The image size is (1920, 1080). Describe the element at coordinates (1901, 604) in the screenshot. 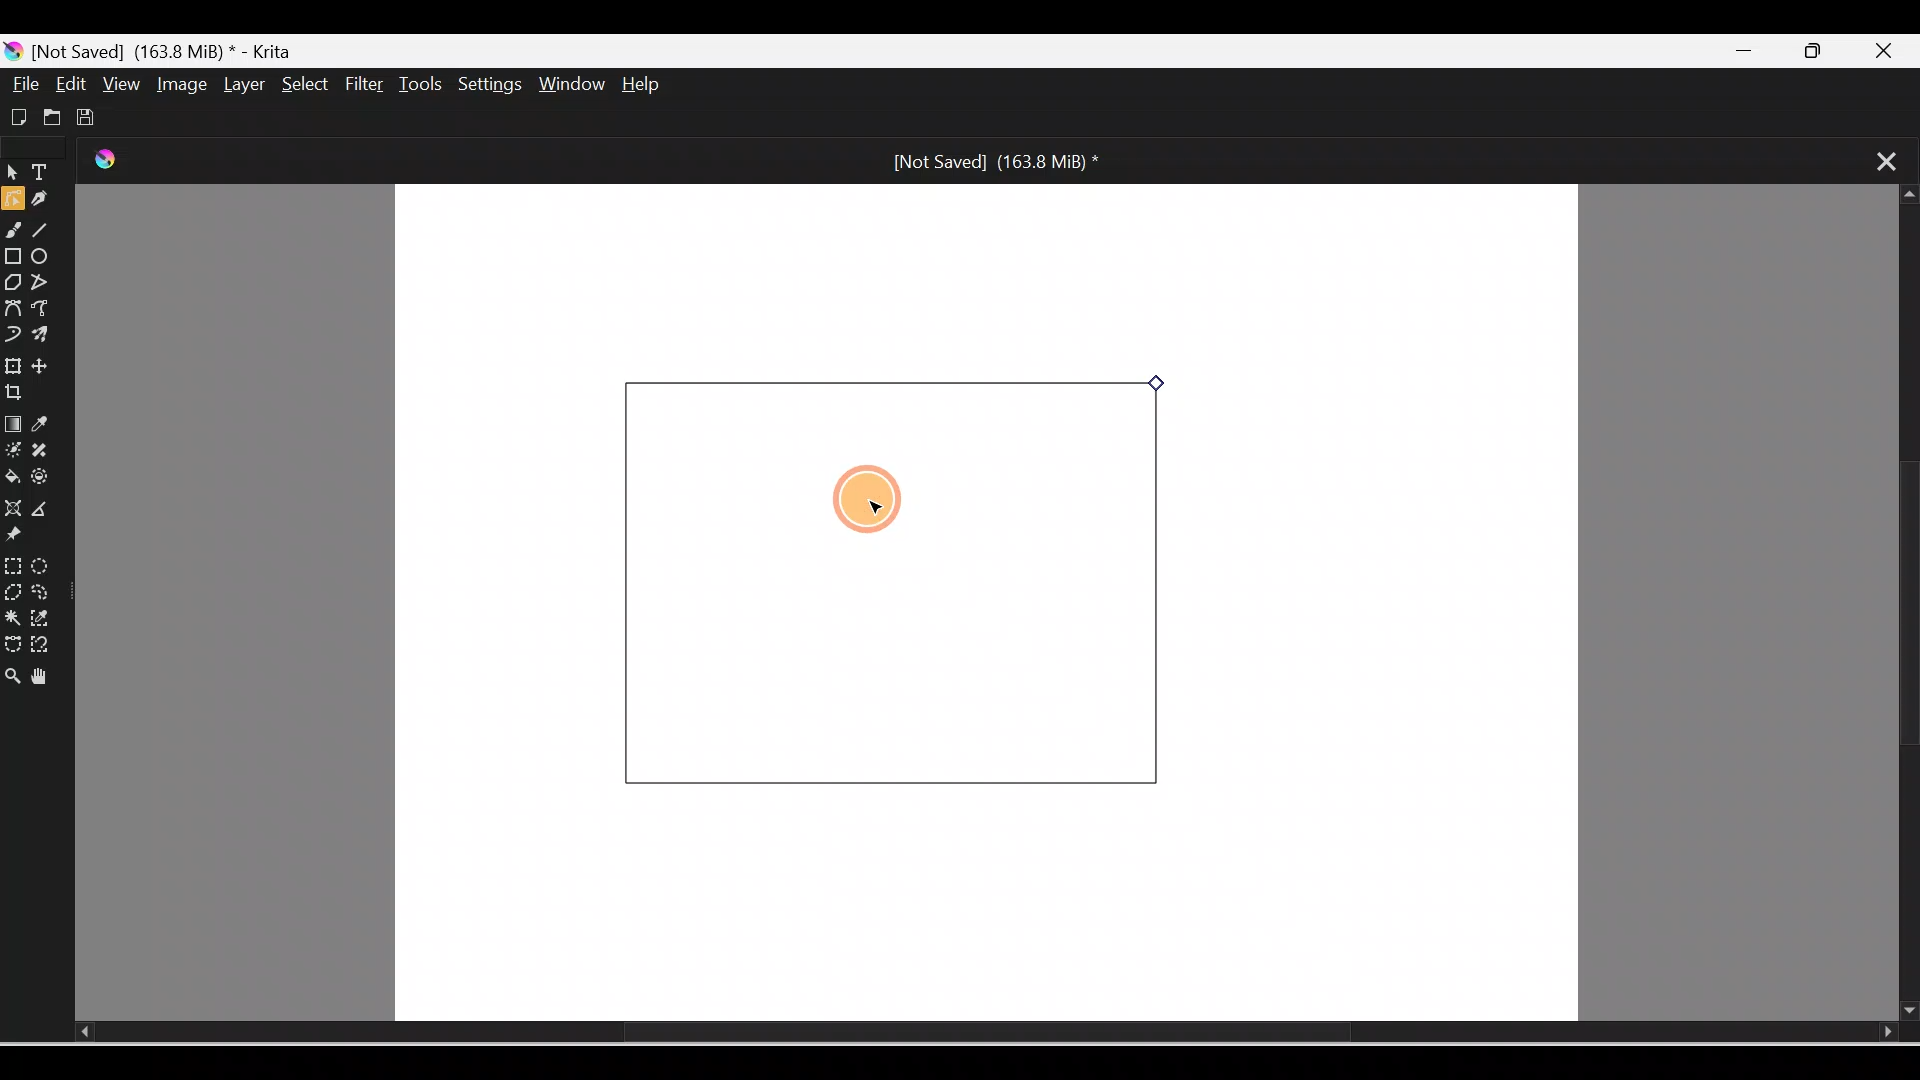

I see `Scroll bar` at that location.